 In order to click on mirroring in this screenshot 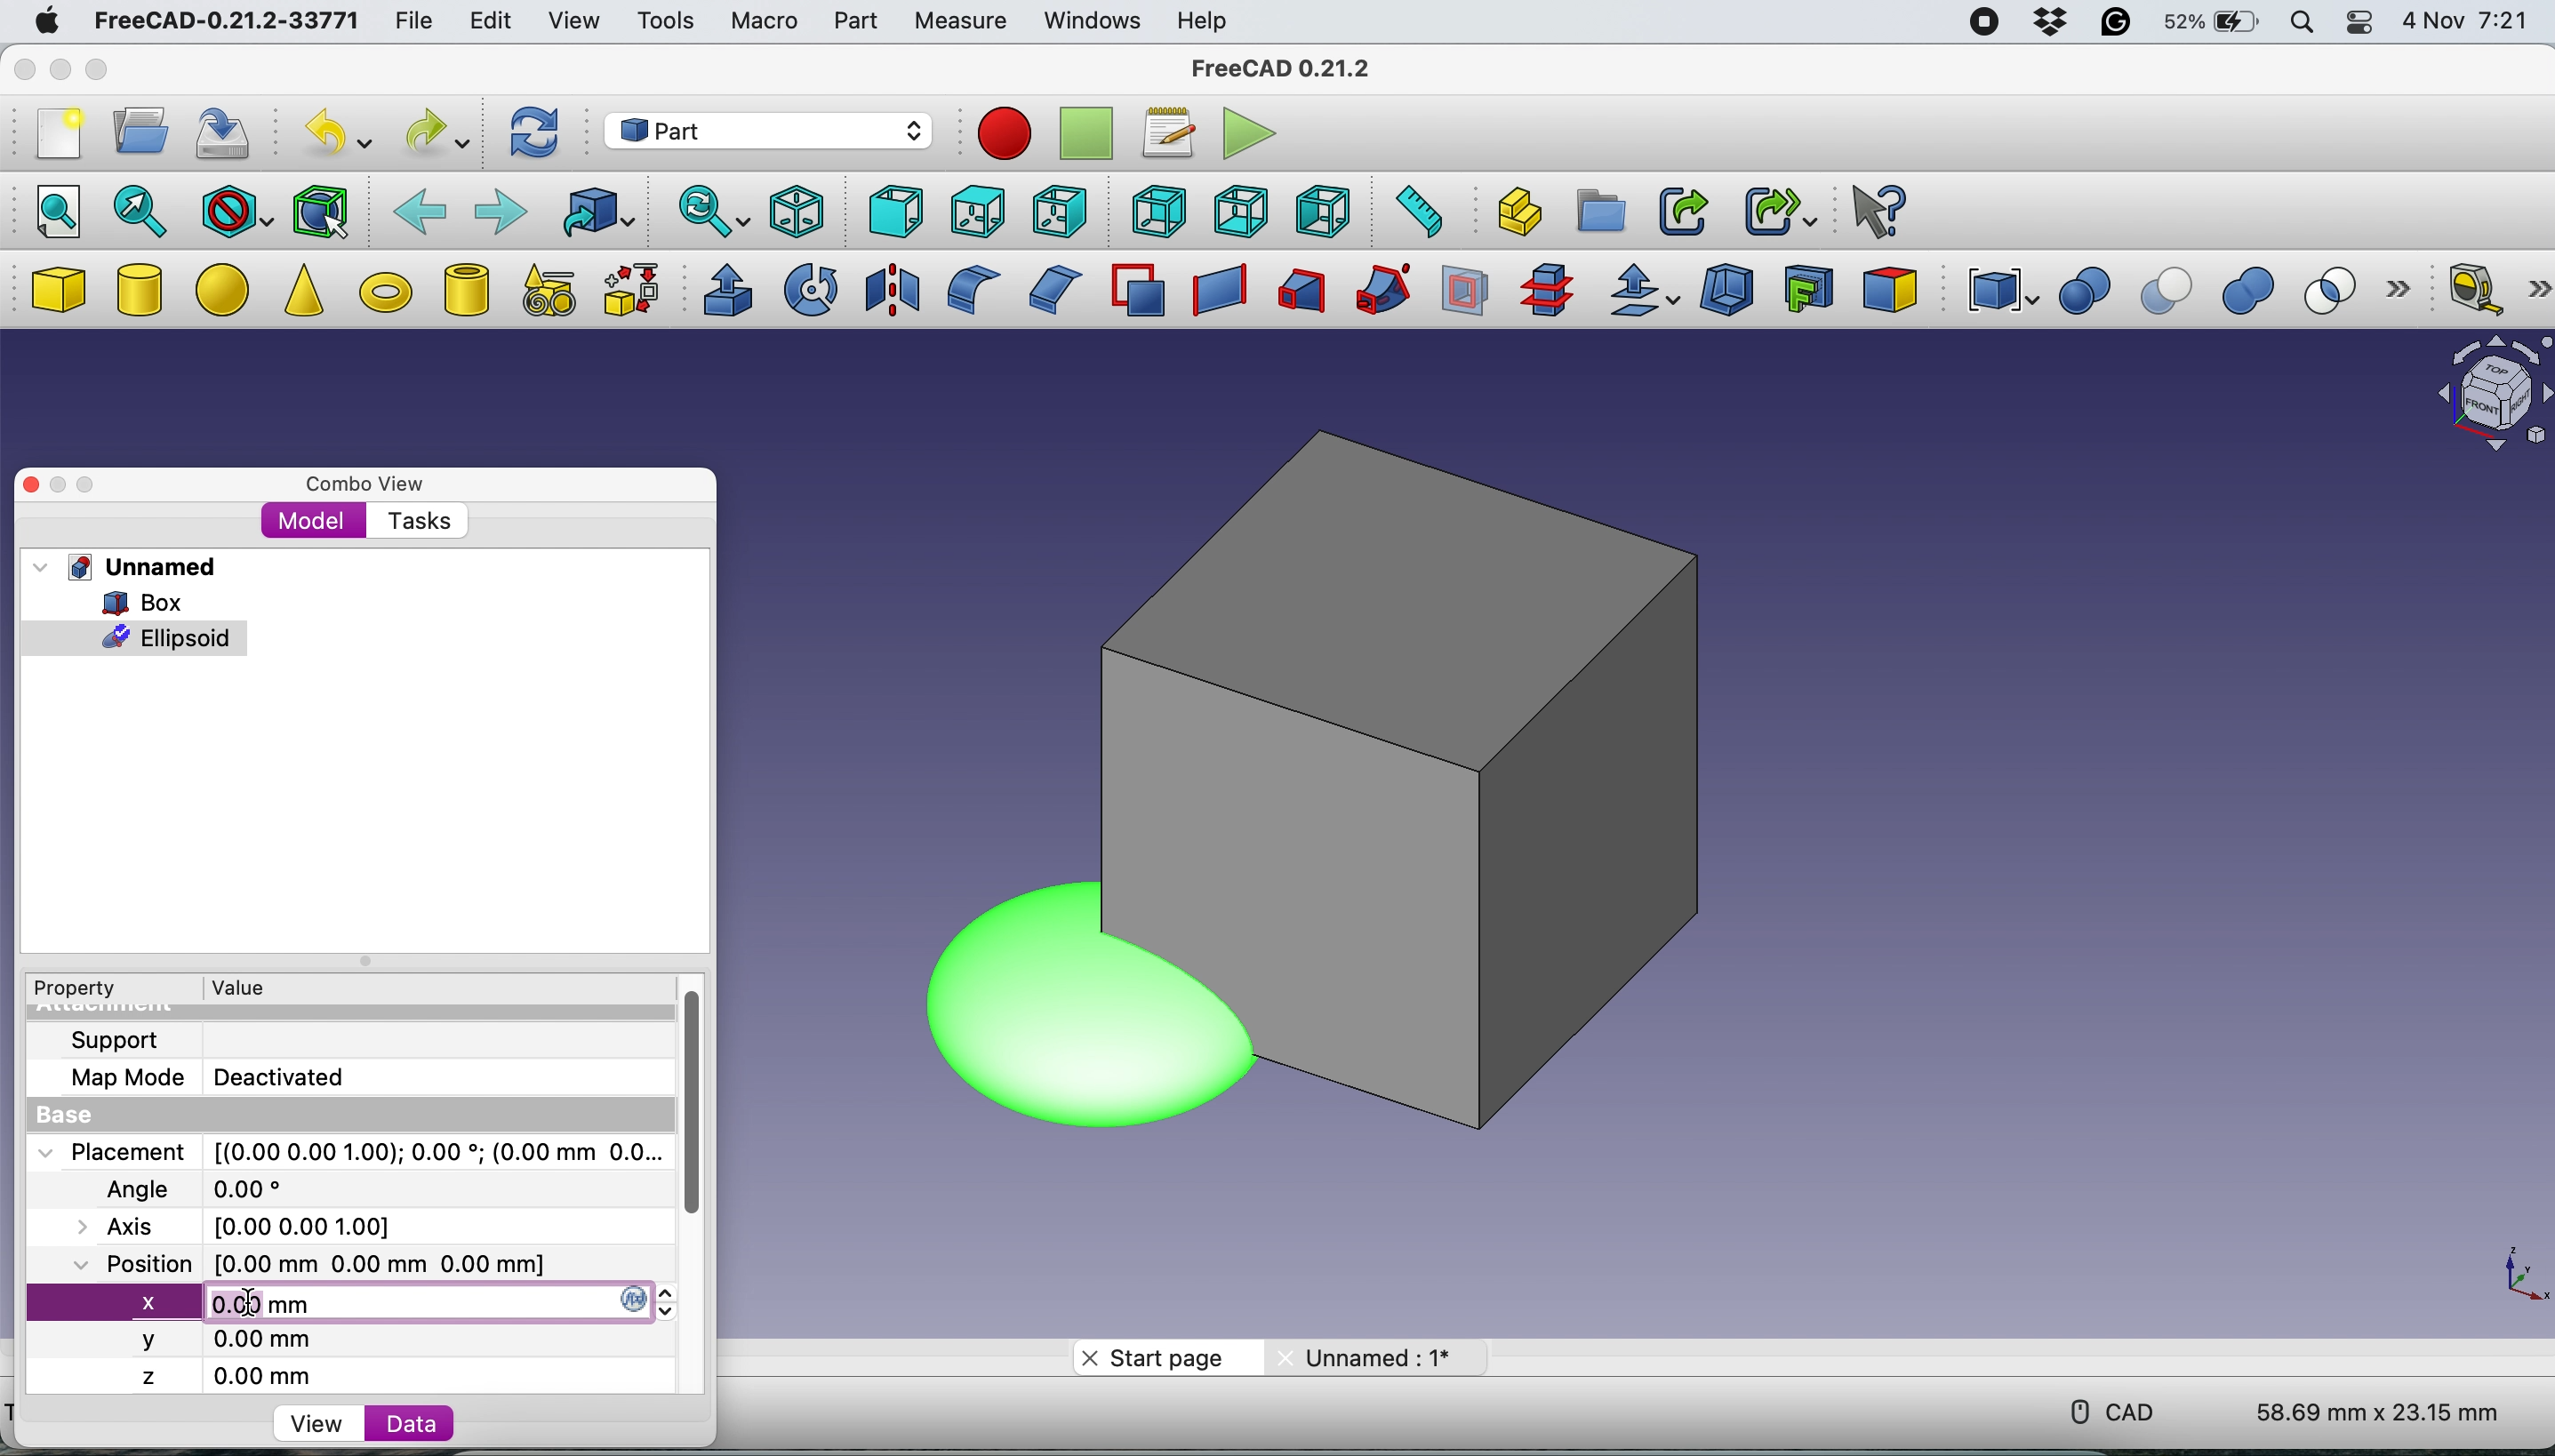, I will do `click(893, 288)`.